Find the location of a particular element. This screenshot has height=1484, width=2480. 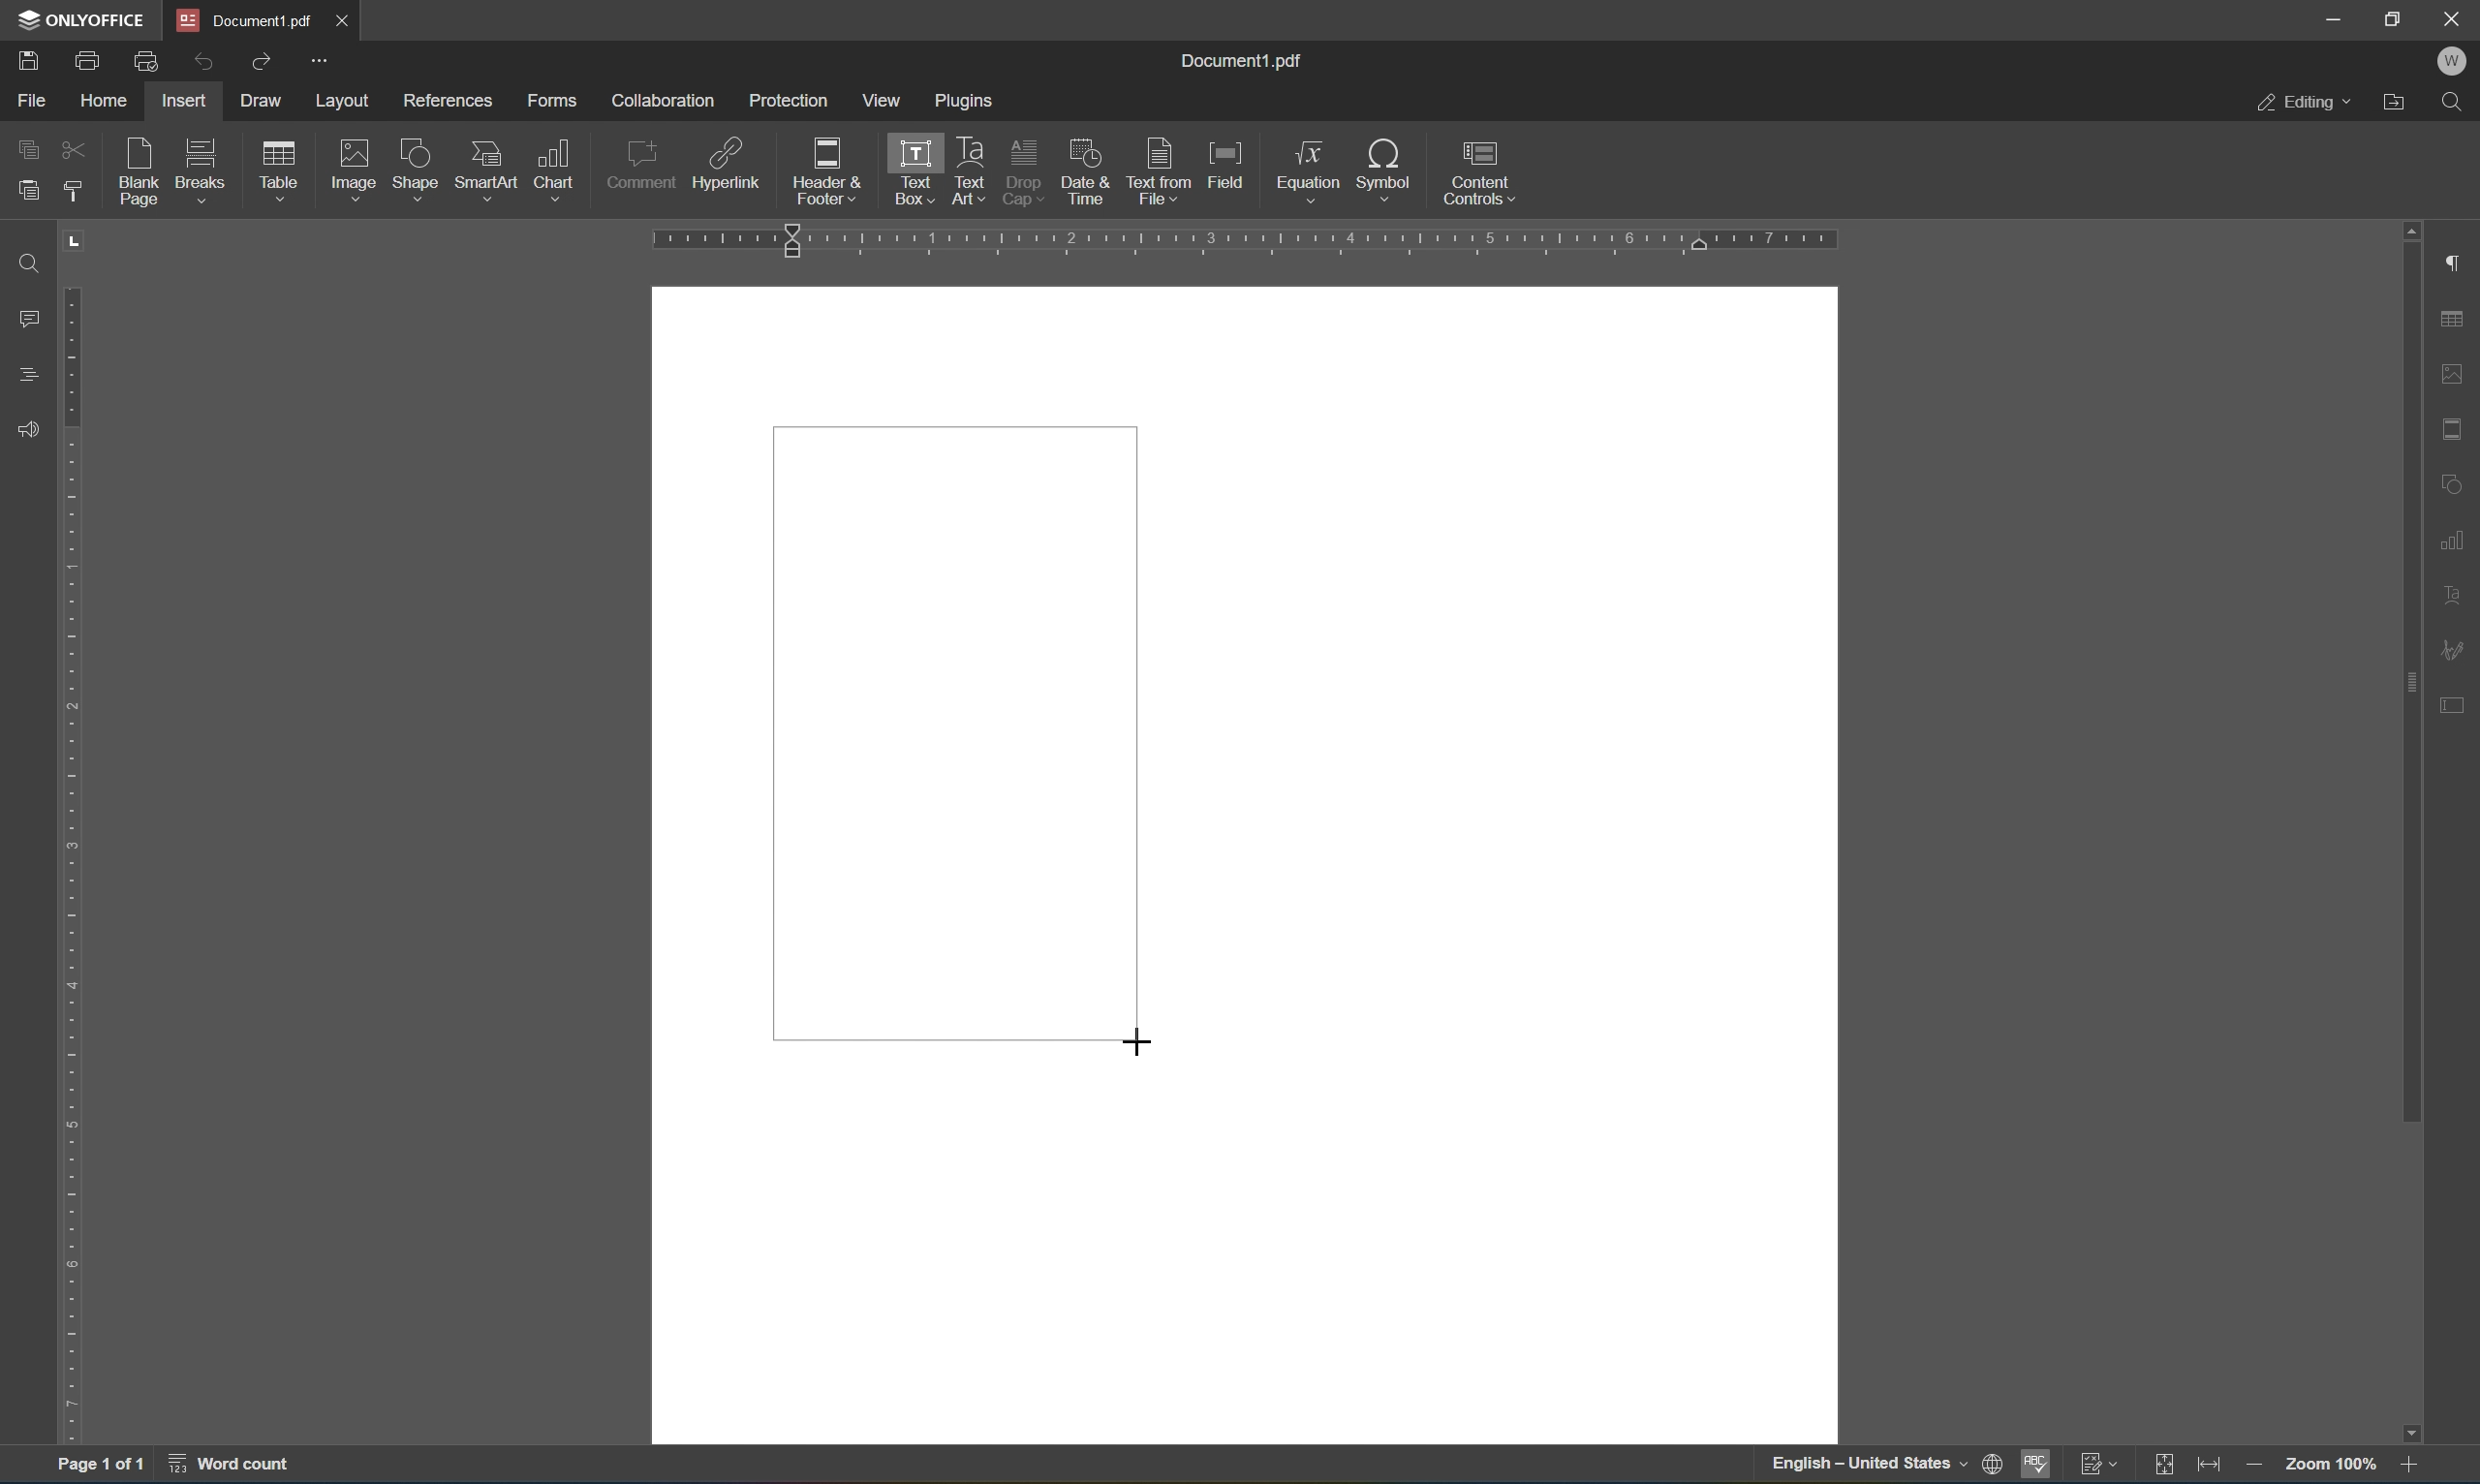

spell checking is located at coordinates (2040, 1463).